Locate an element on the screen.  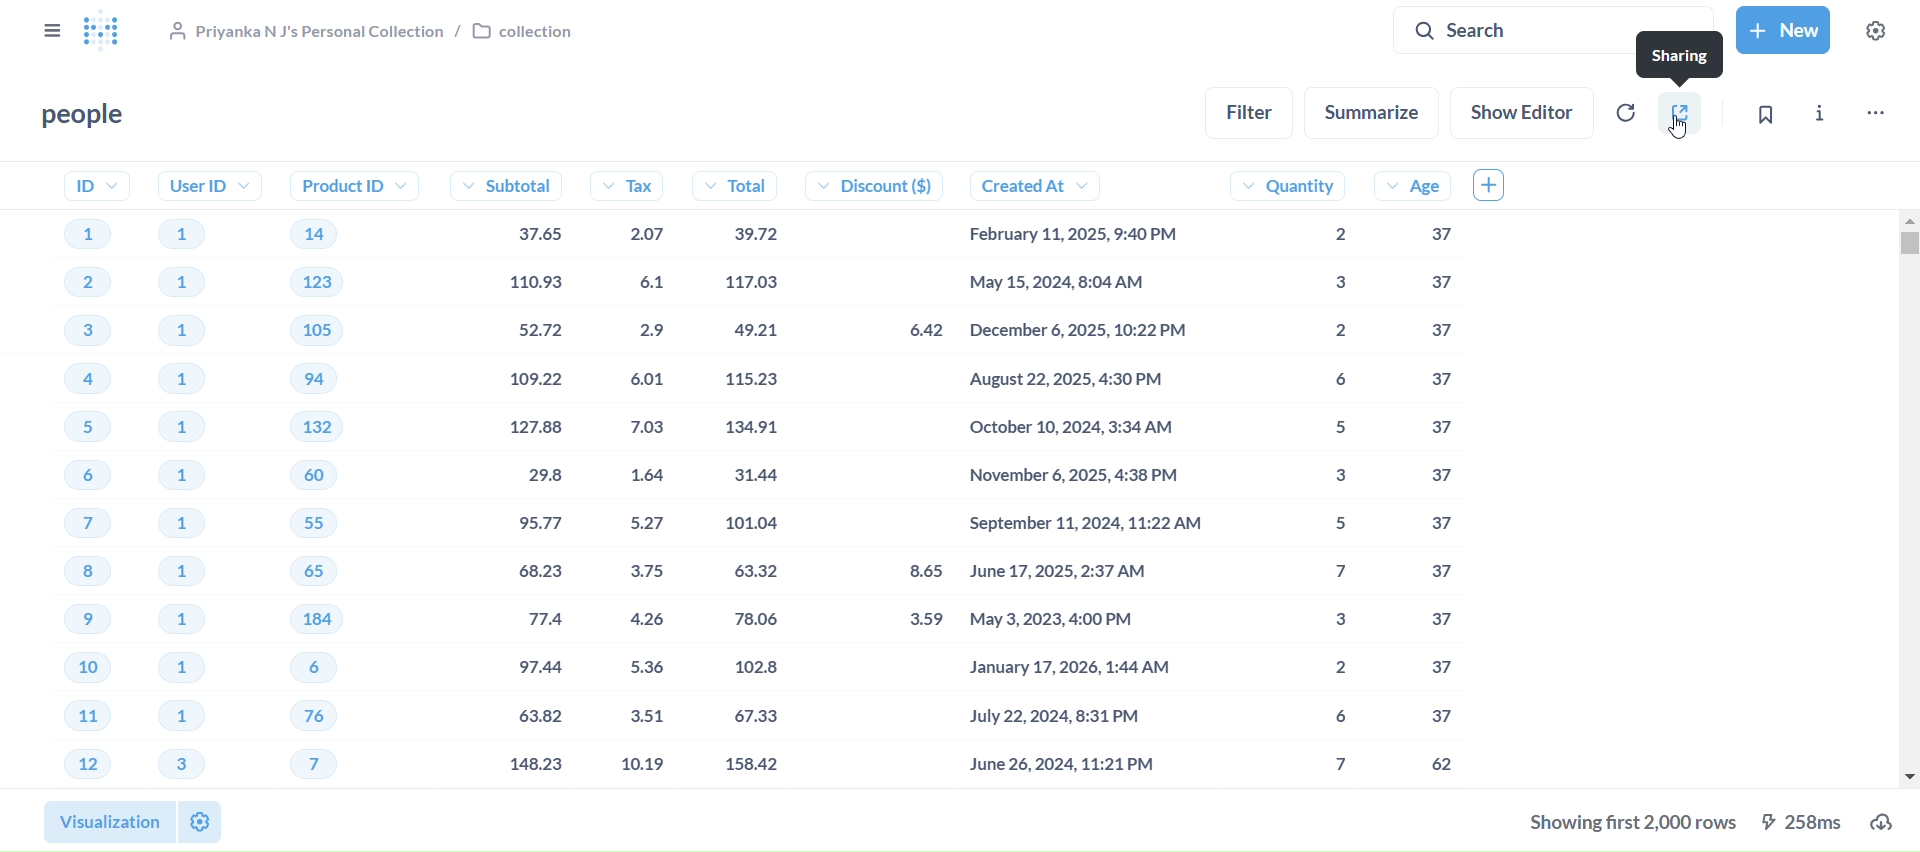
product ID's is located at coordinates (342, 474).